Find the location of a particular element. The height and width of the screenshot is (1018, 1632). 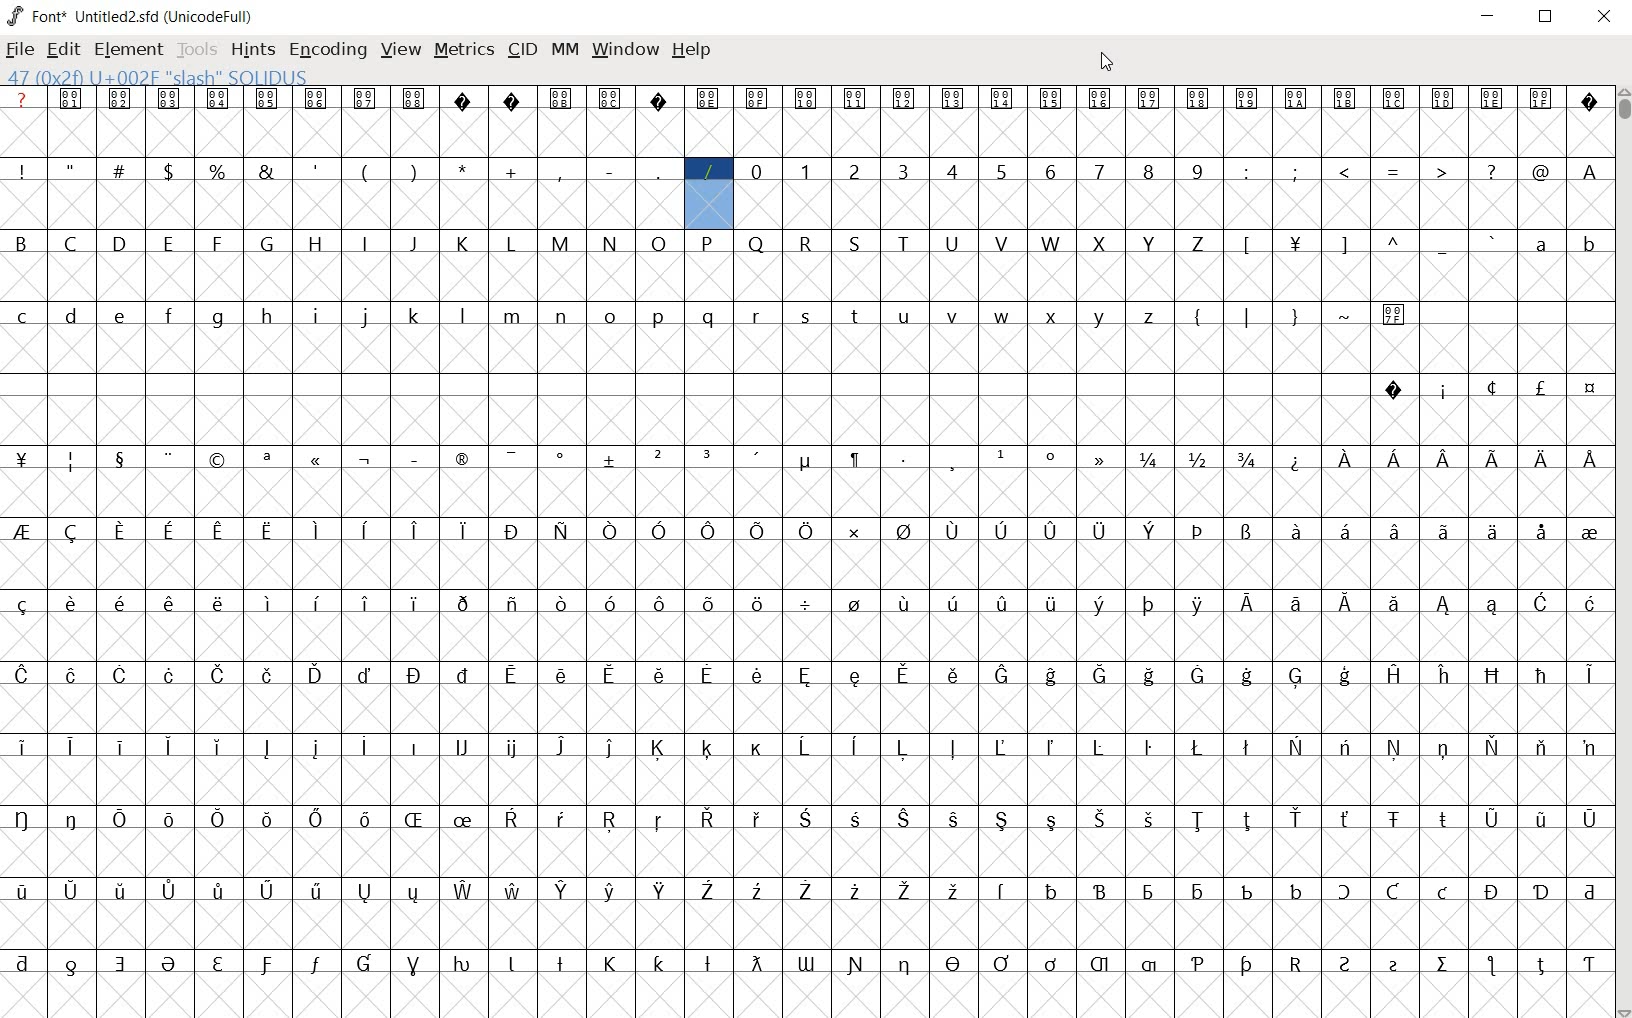

glyph is located at coordinates (1248, 317).